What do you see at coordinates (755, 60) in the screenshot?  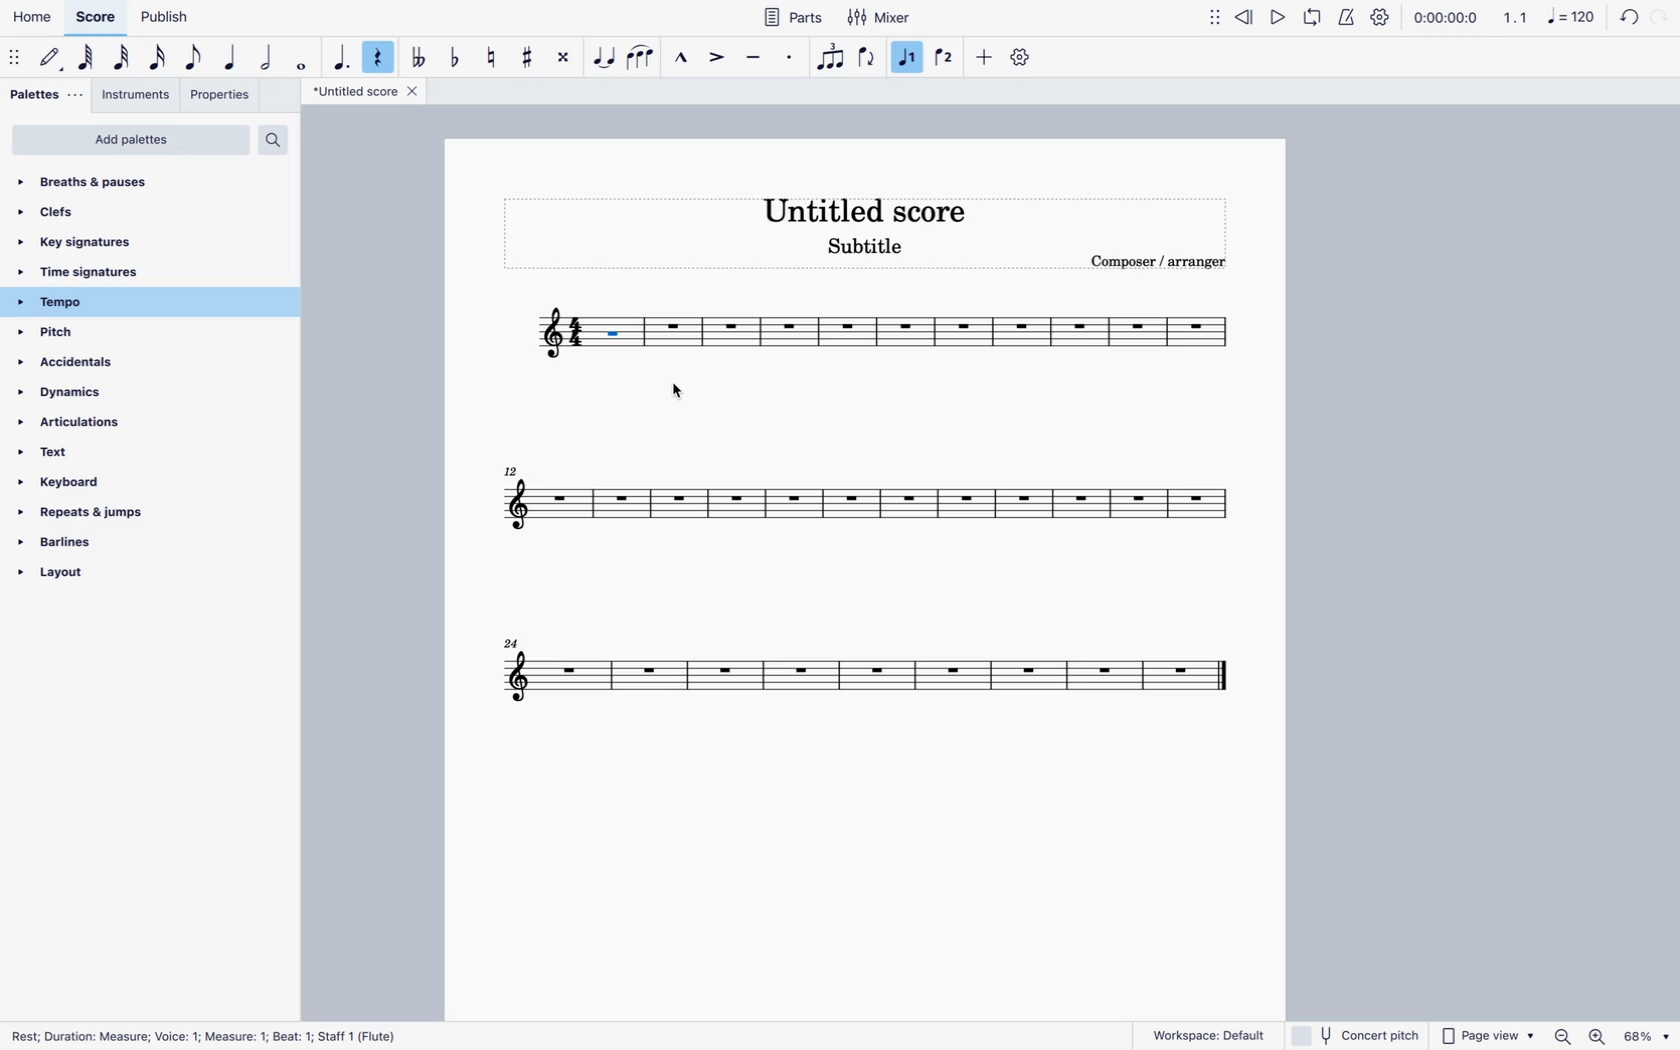 I see `tenuto` at bounding box center [755, 60].